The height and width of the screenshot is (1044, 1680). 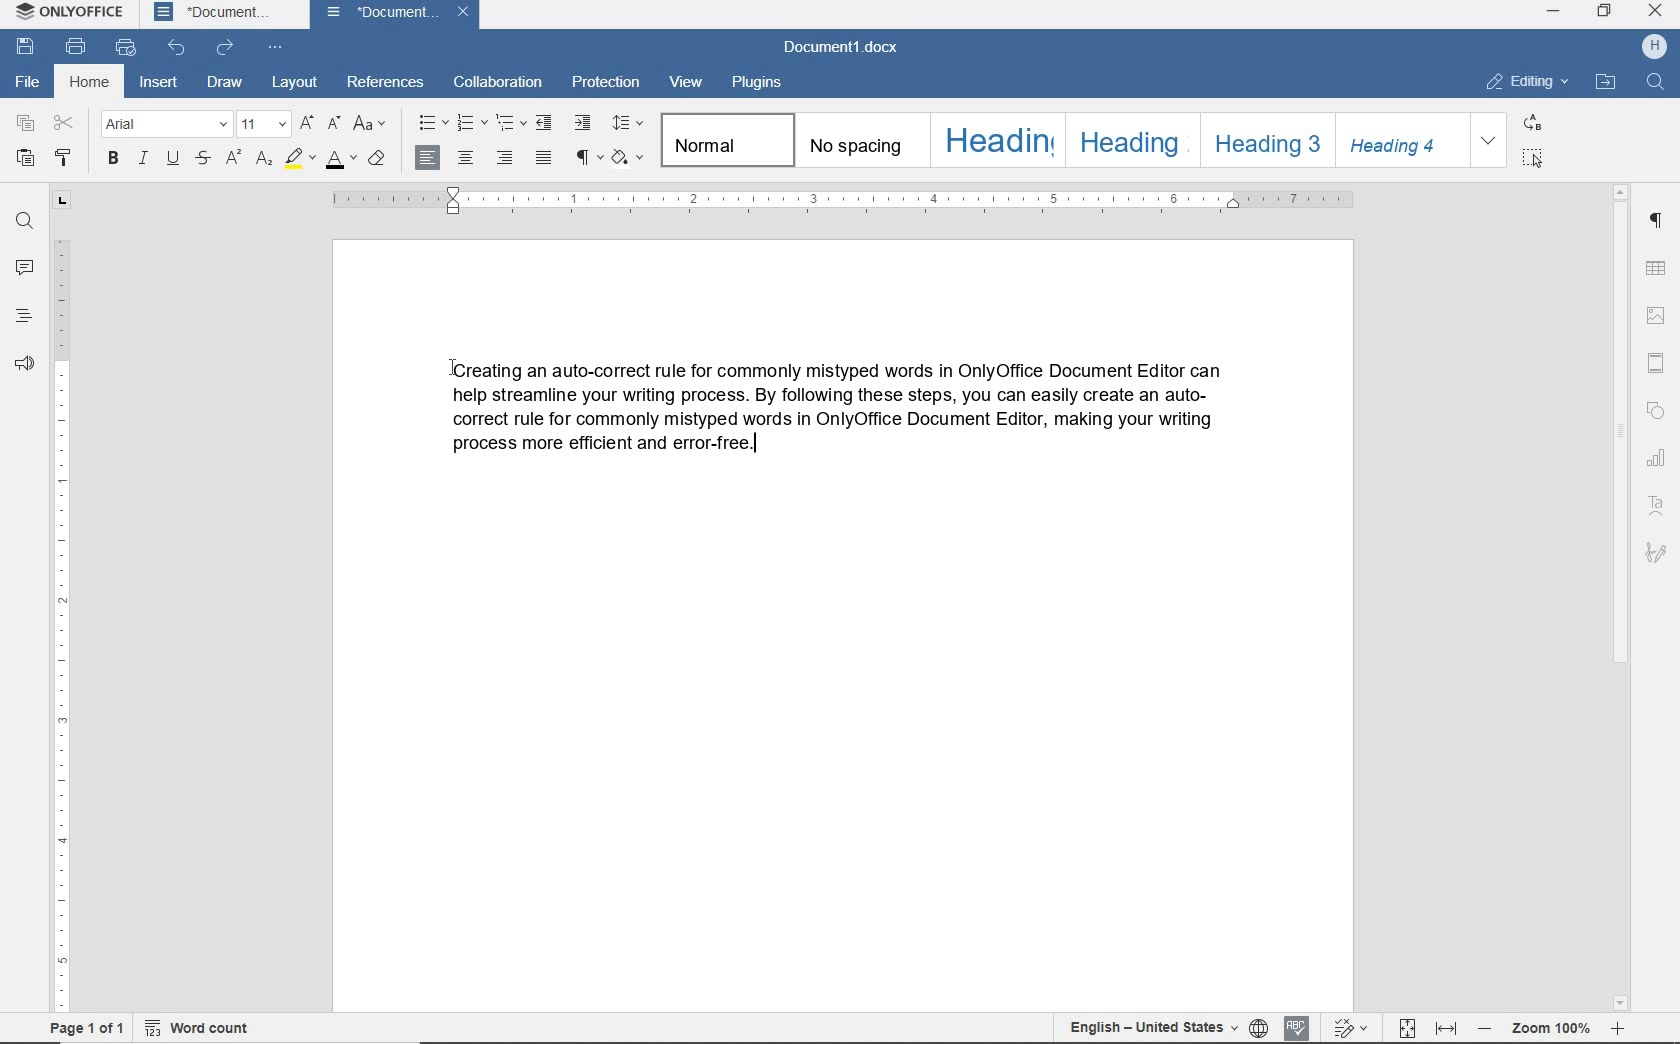 What do you see at coordinates (333, 124) in the screenshot?
I see `decrement font size` at bounding box center [333, 124].